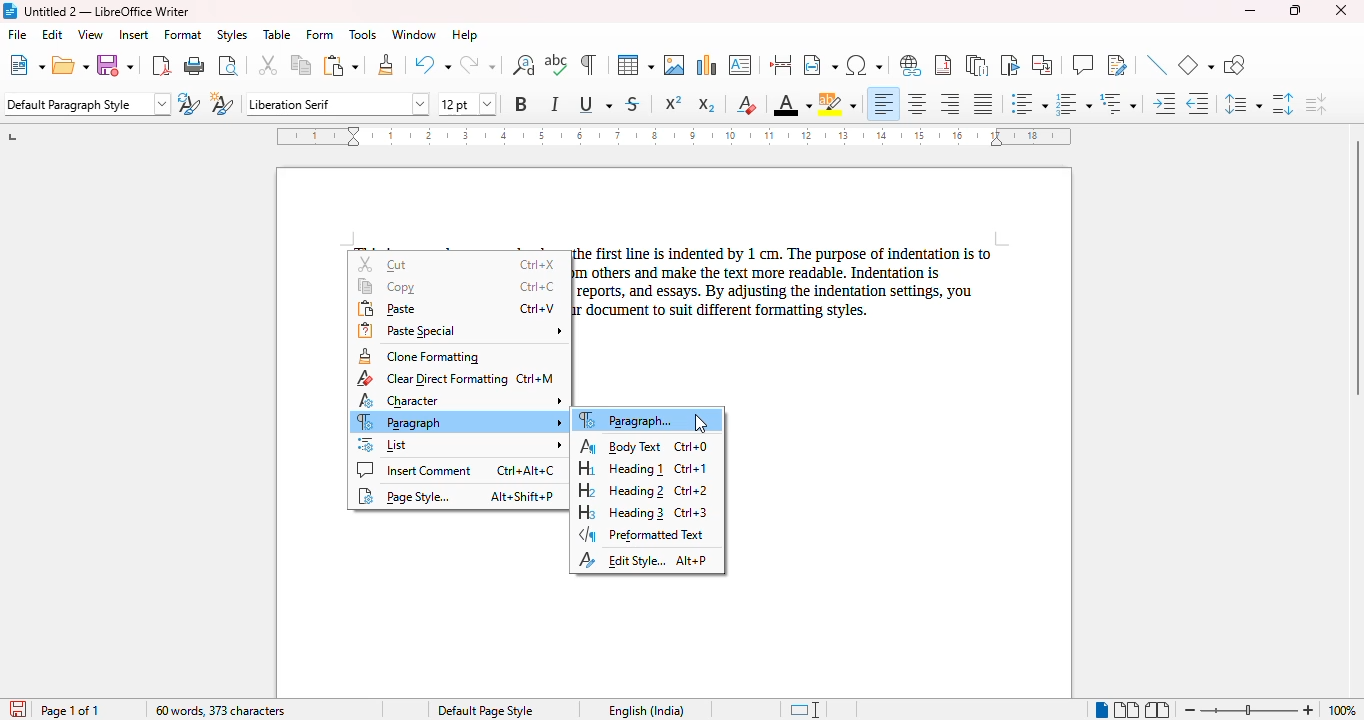 The width and height of the screenshot is (1364, 720). I want to click on show draw functions, so click(1234, 65).